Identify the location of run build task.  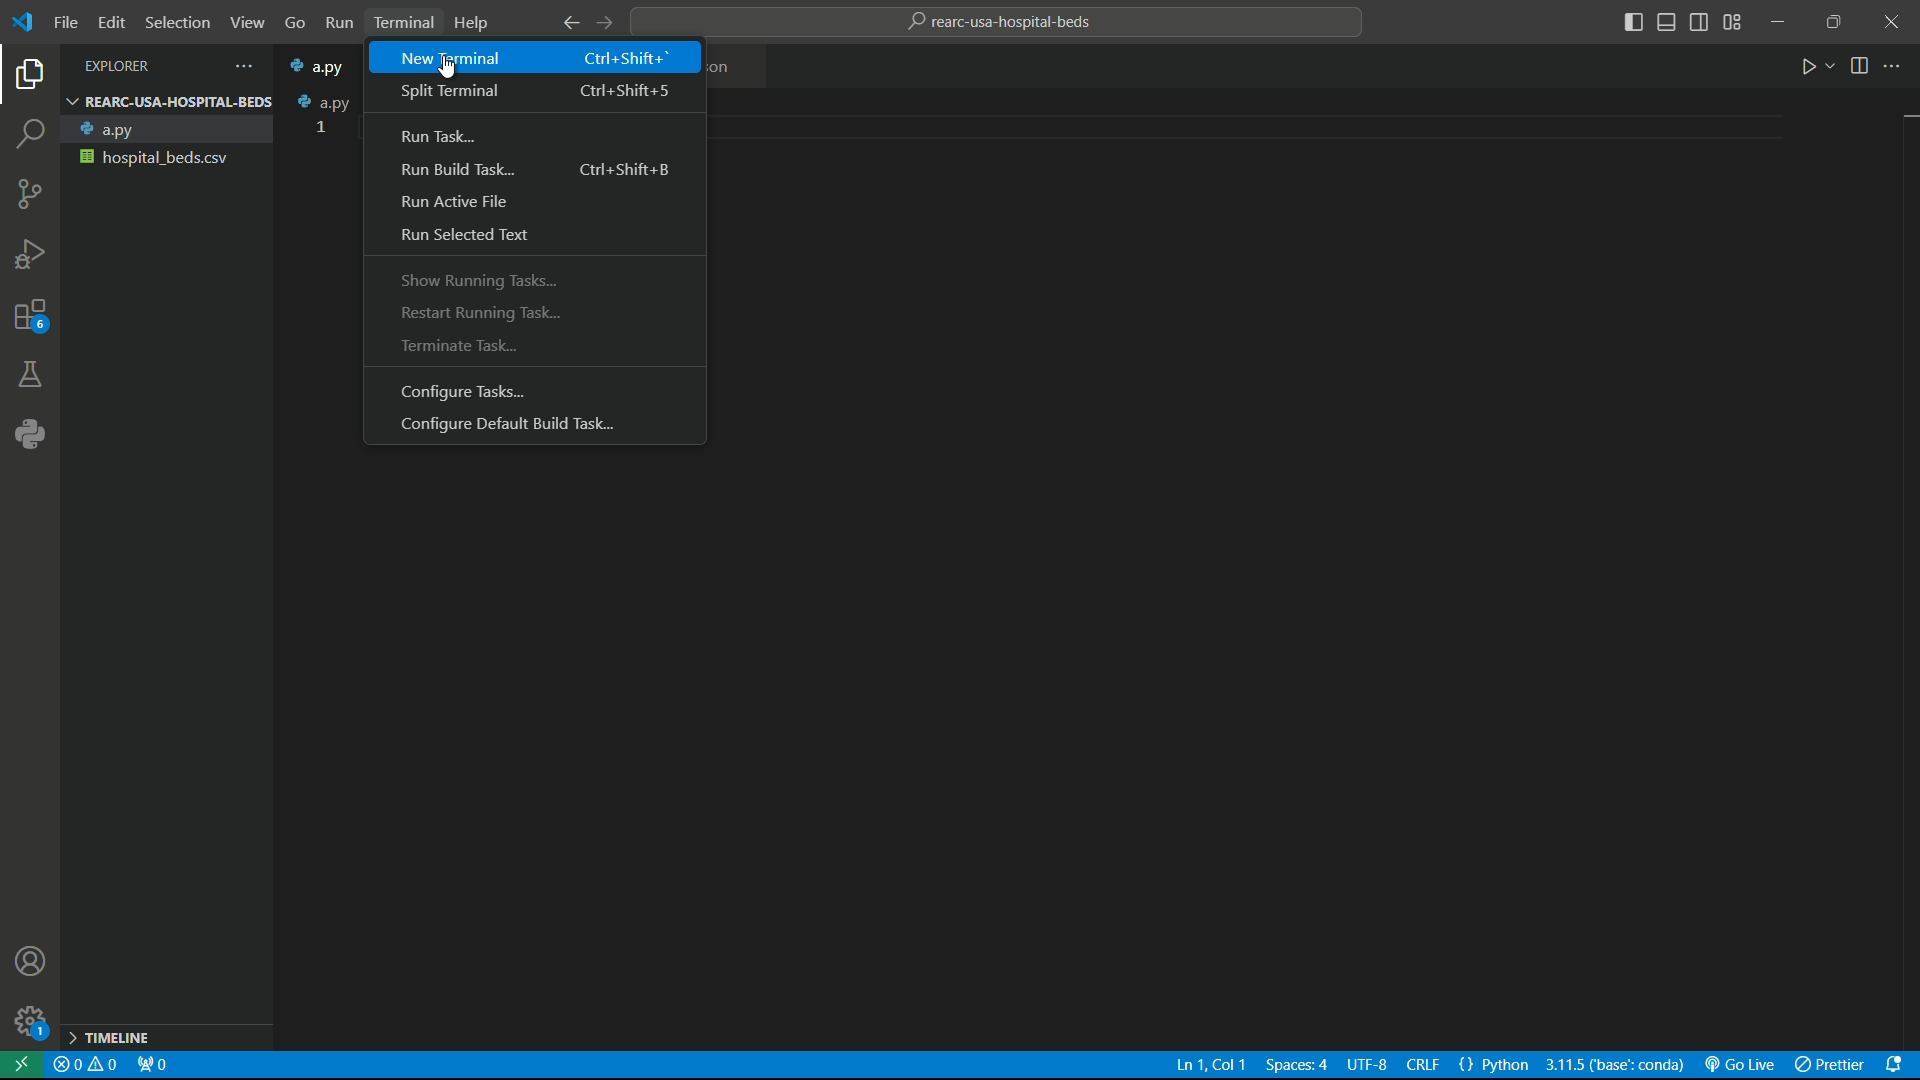
(533, 171).